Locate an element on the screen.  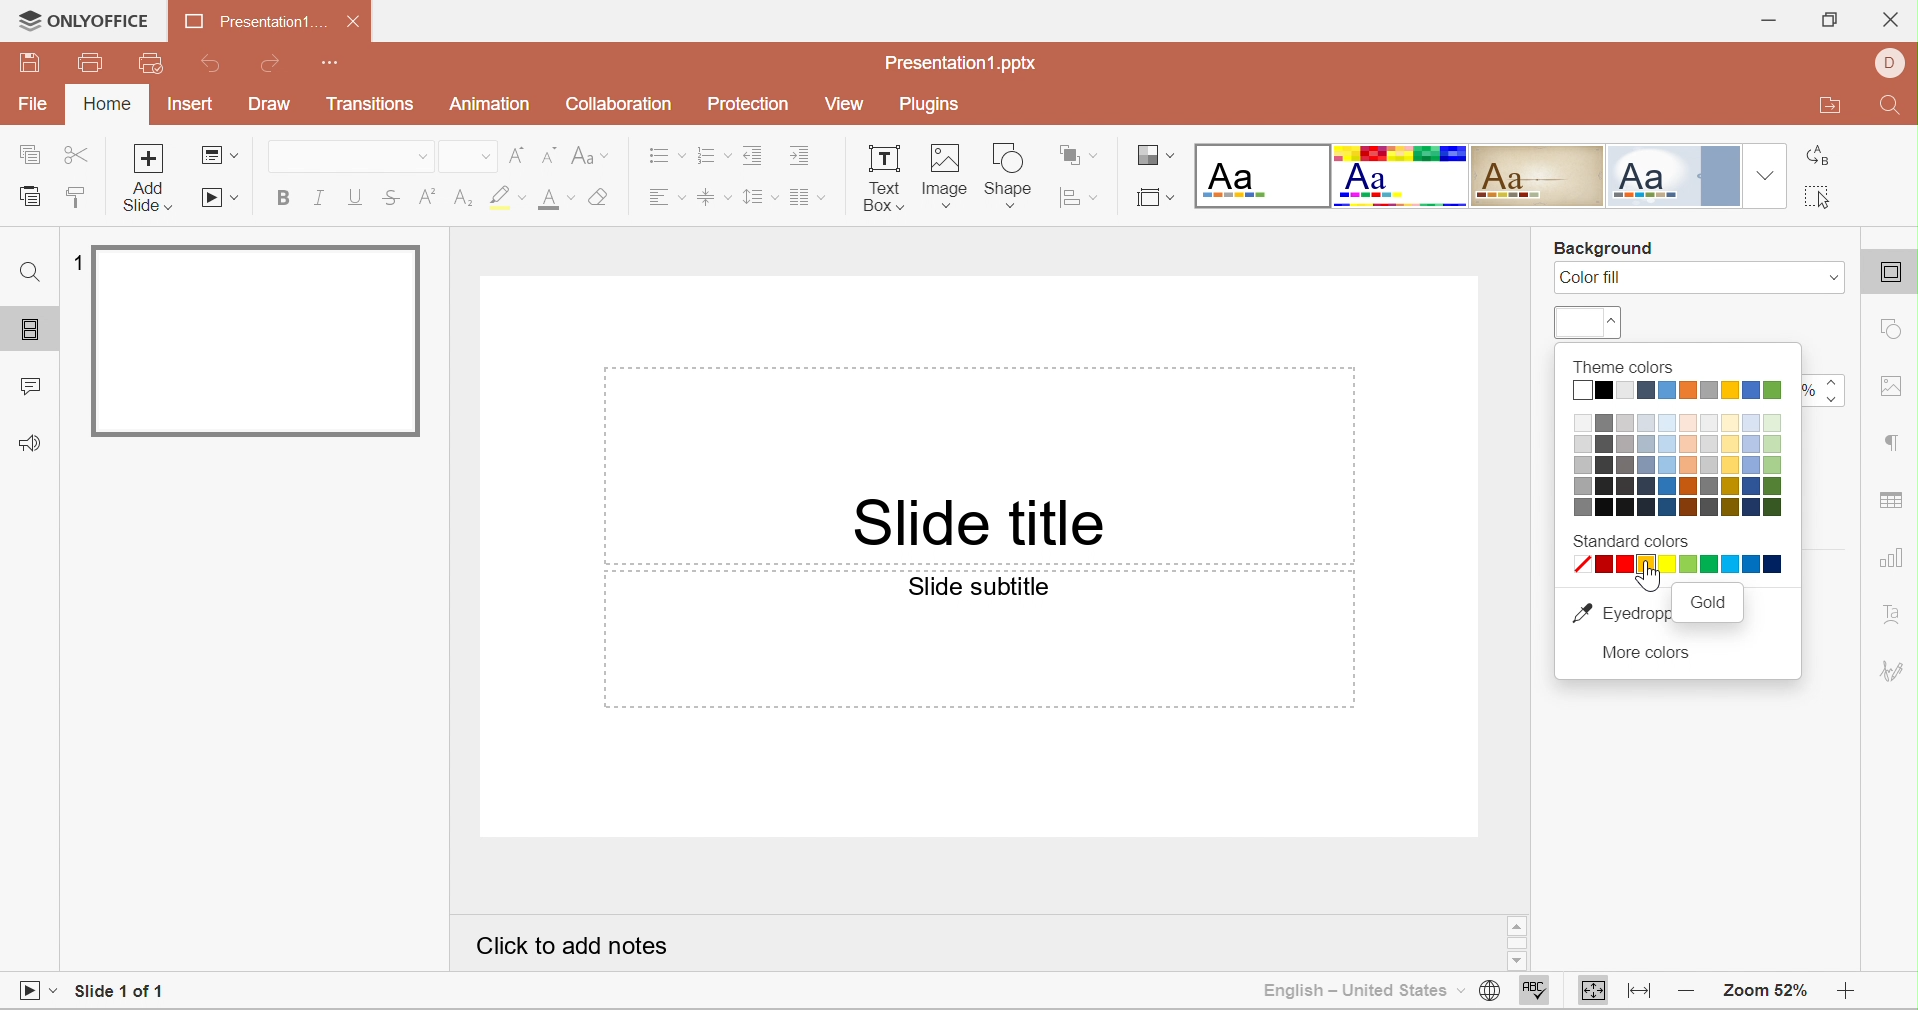
Spell checking is located at coordinates (1535, 992).